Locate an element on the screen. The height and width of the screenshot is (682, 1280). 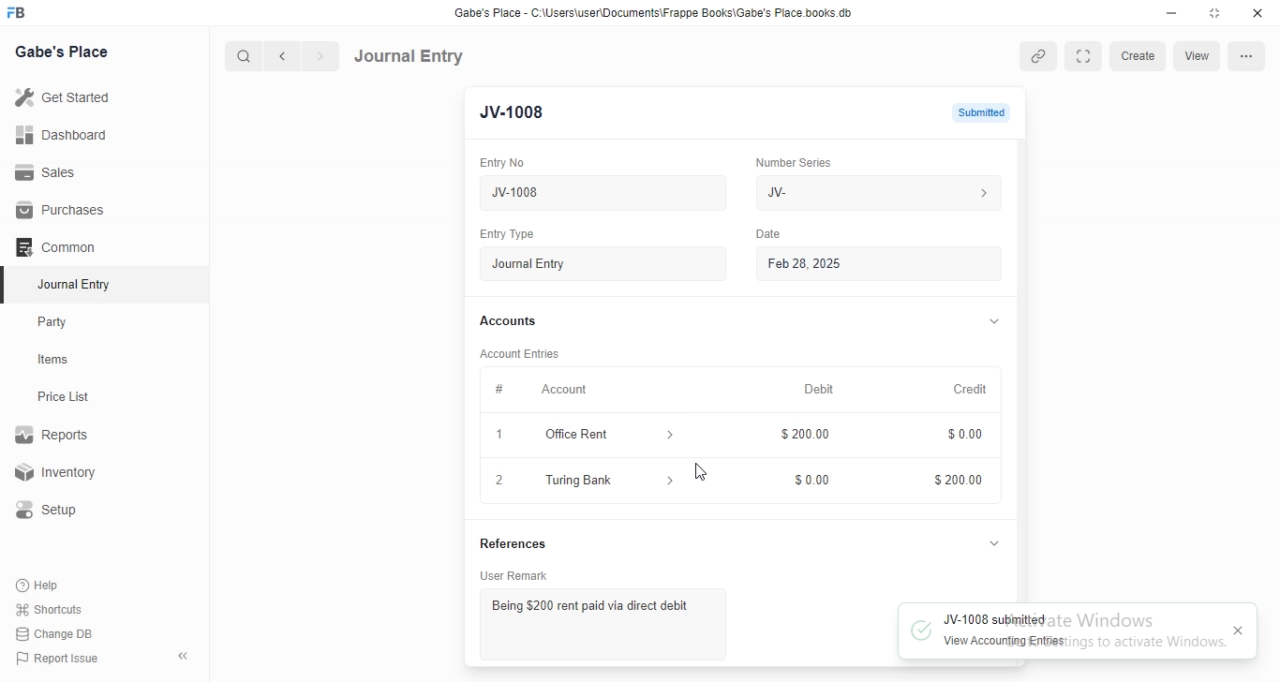
Shortcuts is located at coordinates (49, 608).